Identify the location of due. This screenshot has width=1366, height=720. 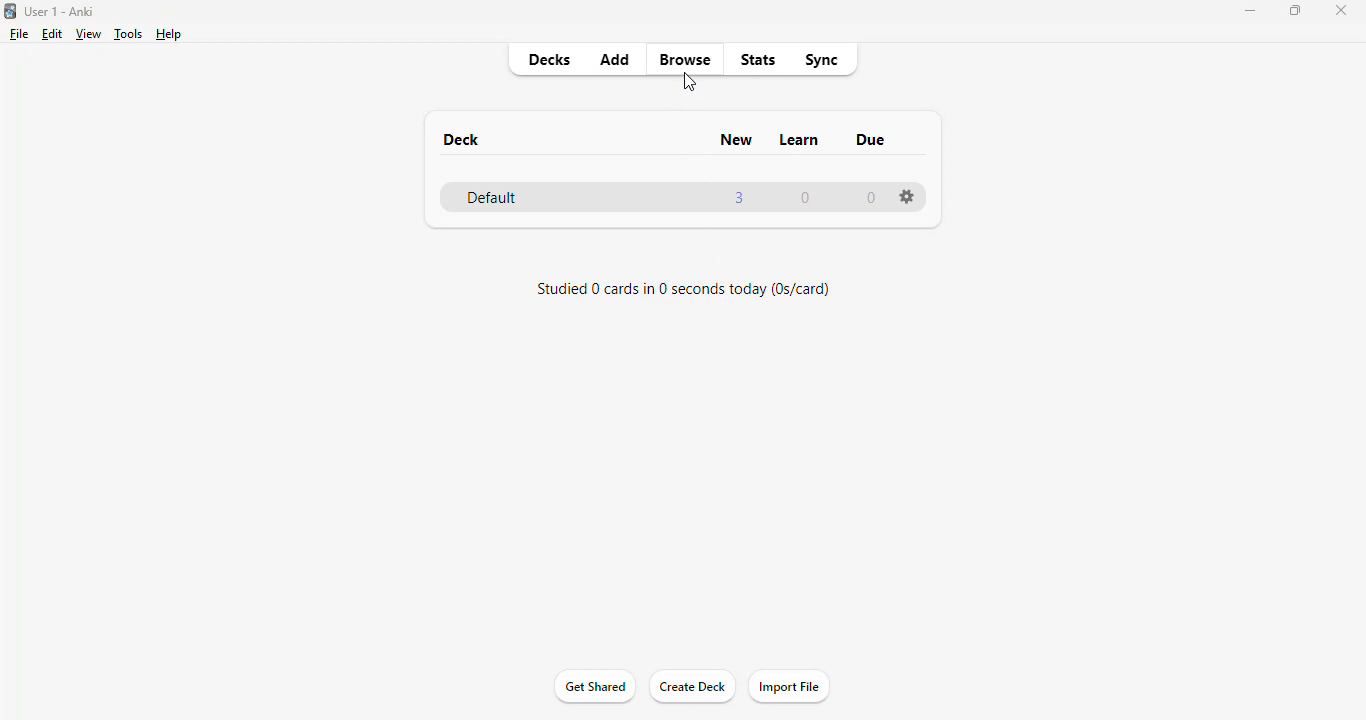
(870, 139).